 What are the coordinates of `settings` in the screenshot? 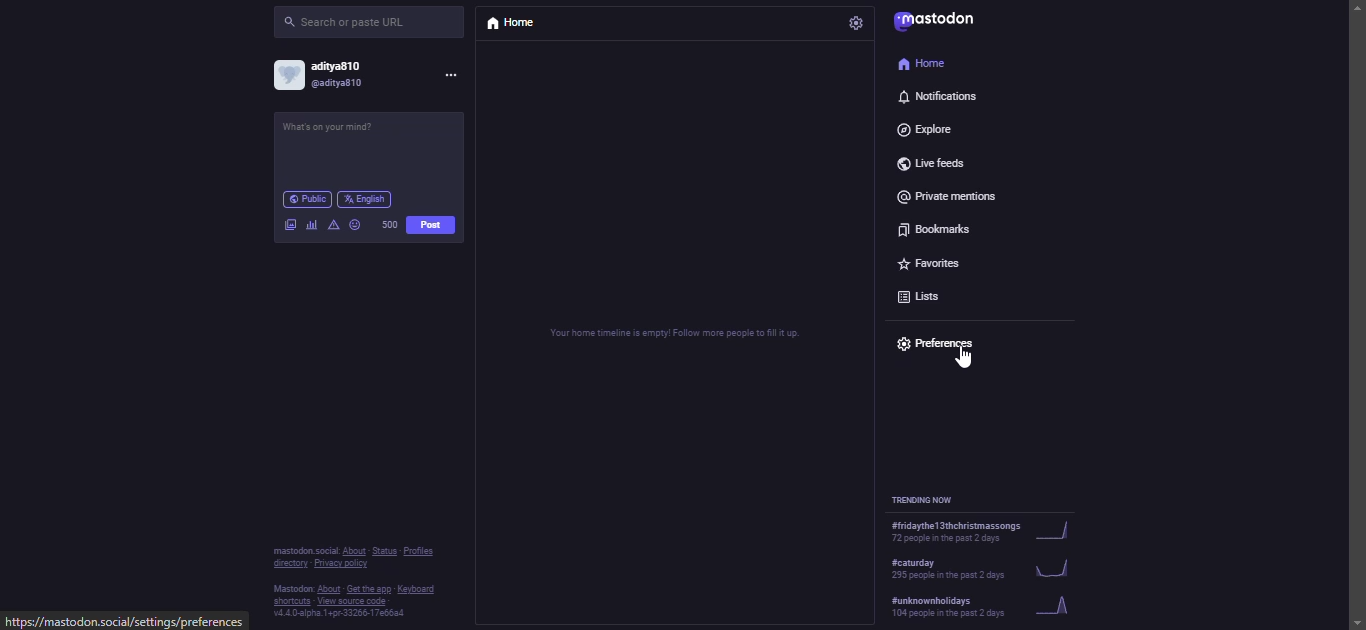 It's located at (860, 22).